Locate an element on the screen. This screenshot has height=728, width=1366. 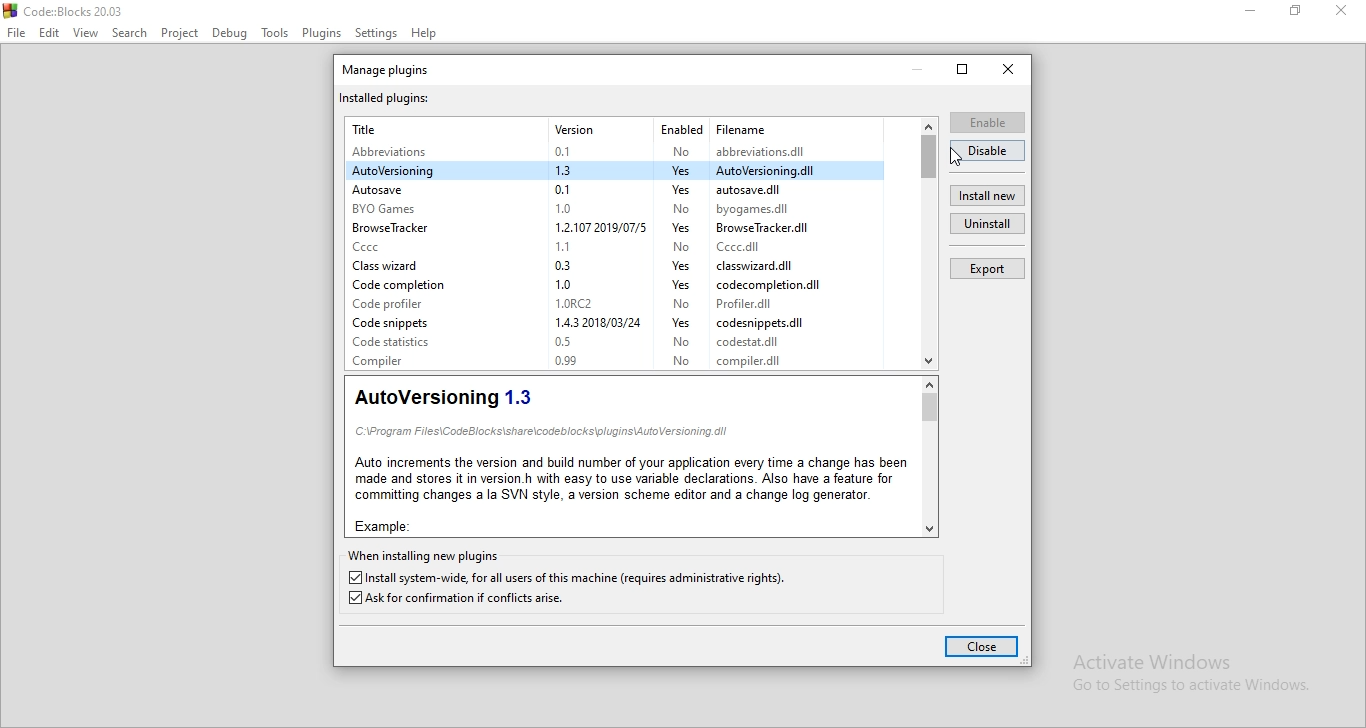
Autosave  is located at coordinates (398, 190).